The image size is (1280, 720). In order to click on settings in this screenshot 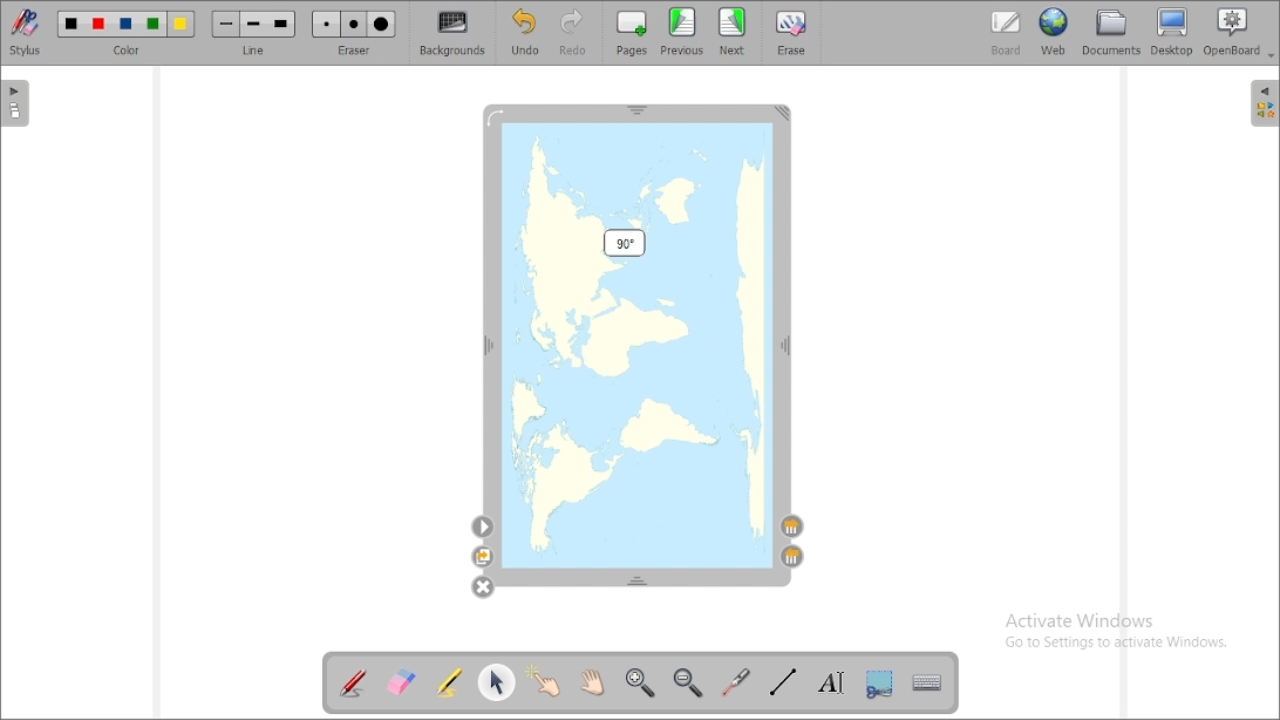, I will do `click(483, 527)`.